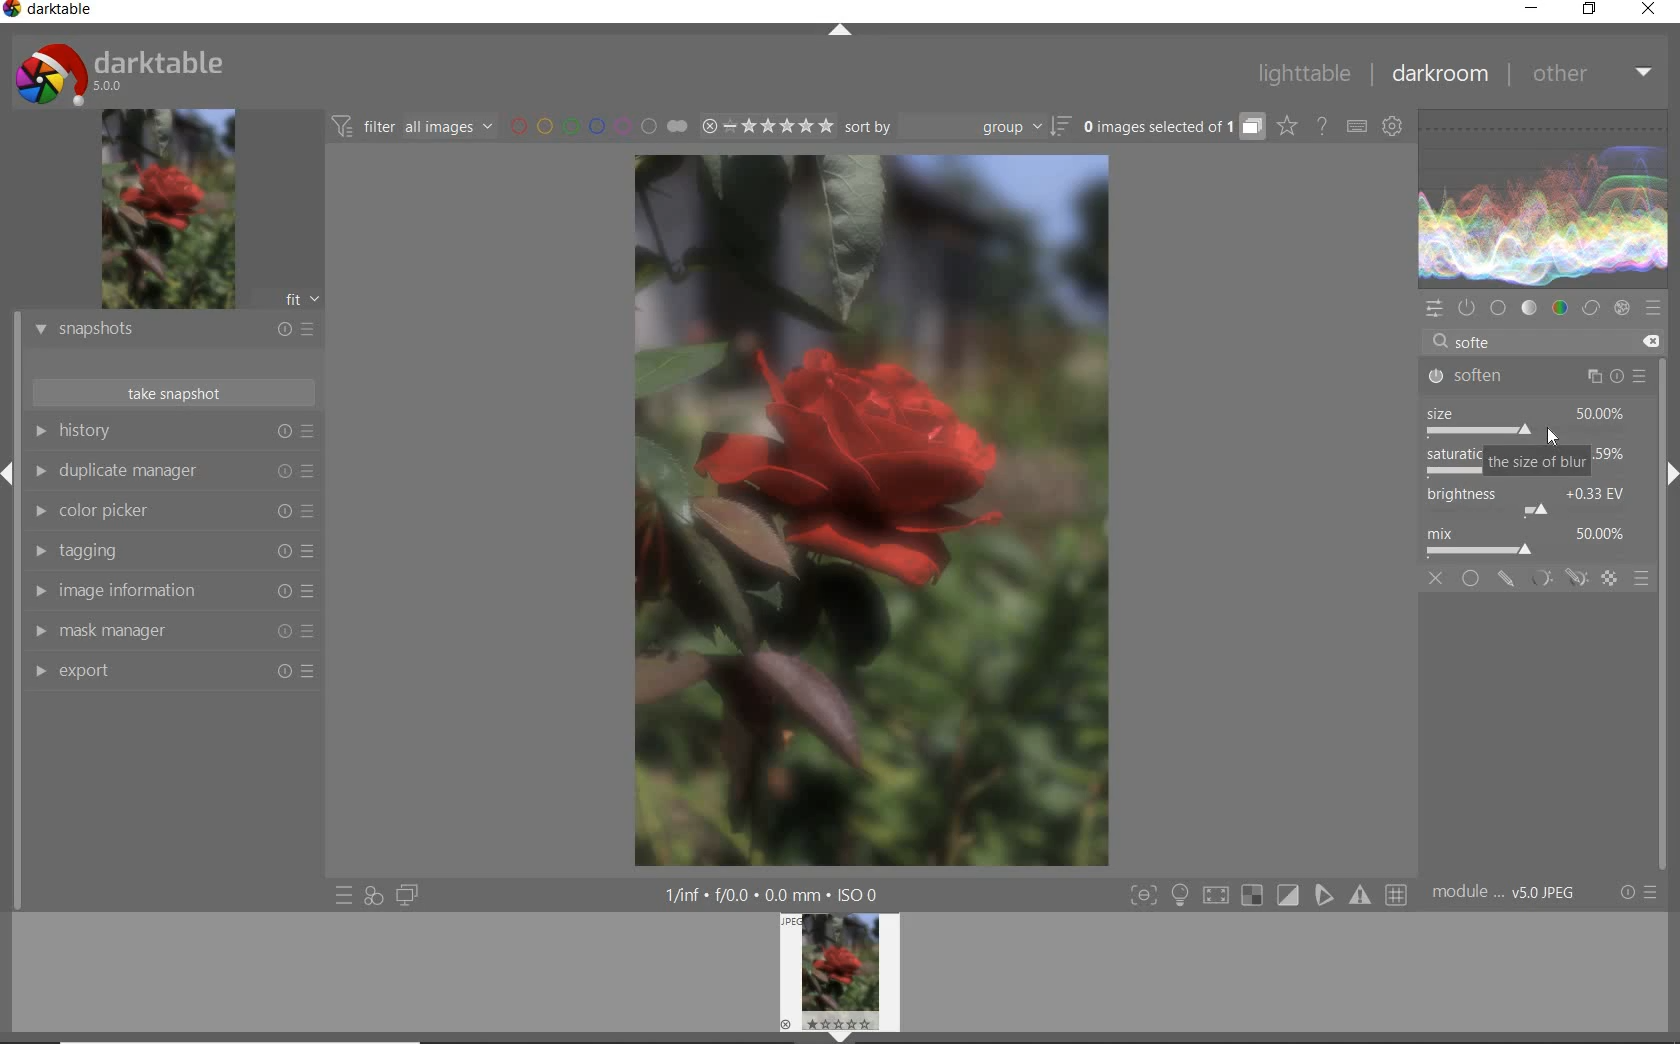 Image resolution: width=1680 pixels, height=1044 pixels. Describe the element at coordinates (1529, 498) in the screenshot. I see `brightness` at that location.